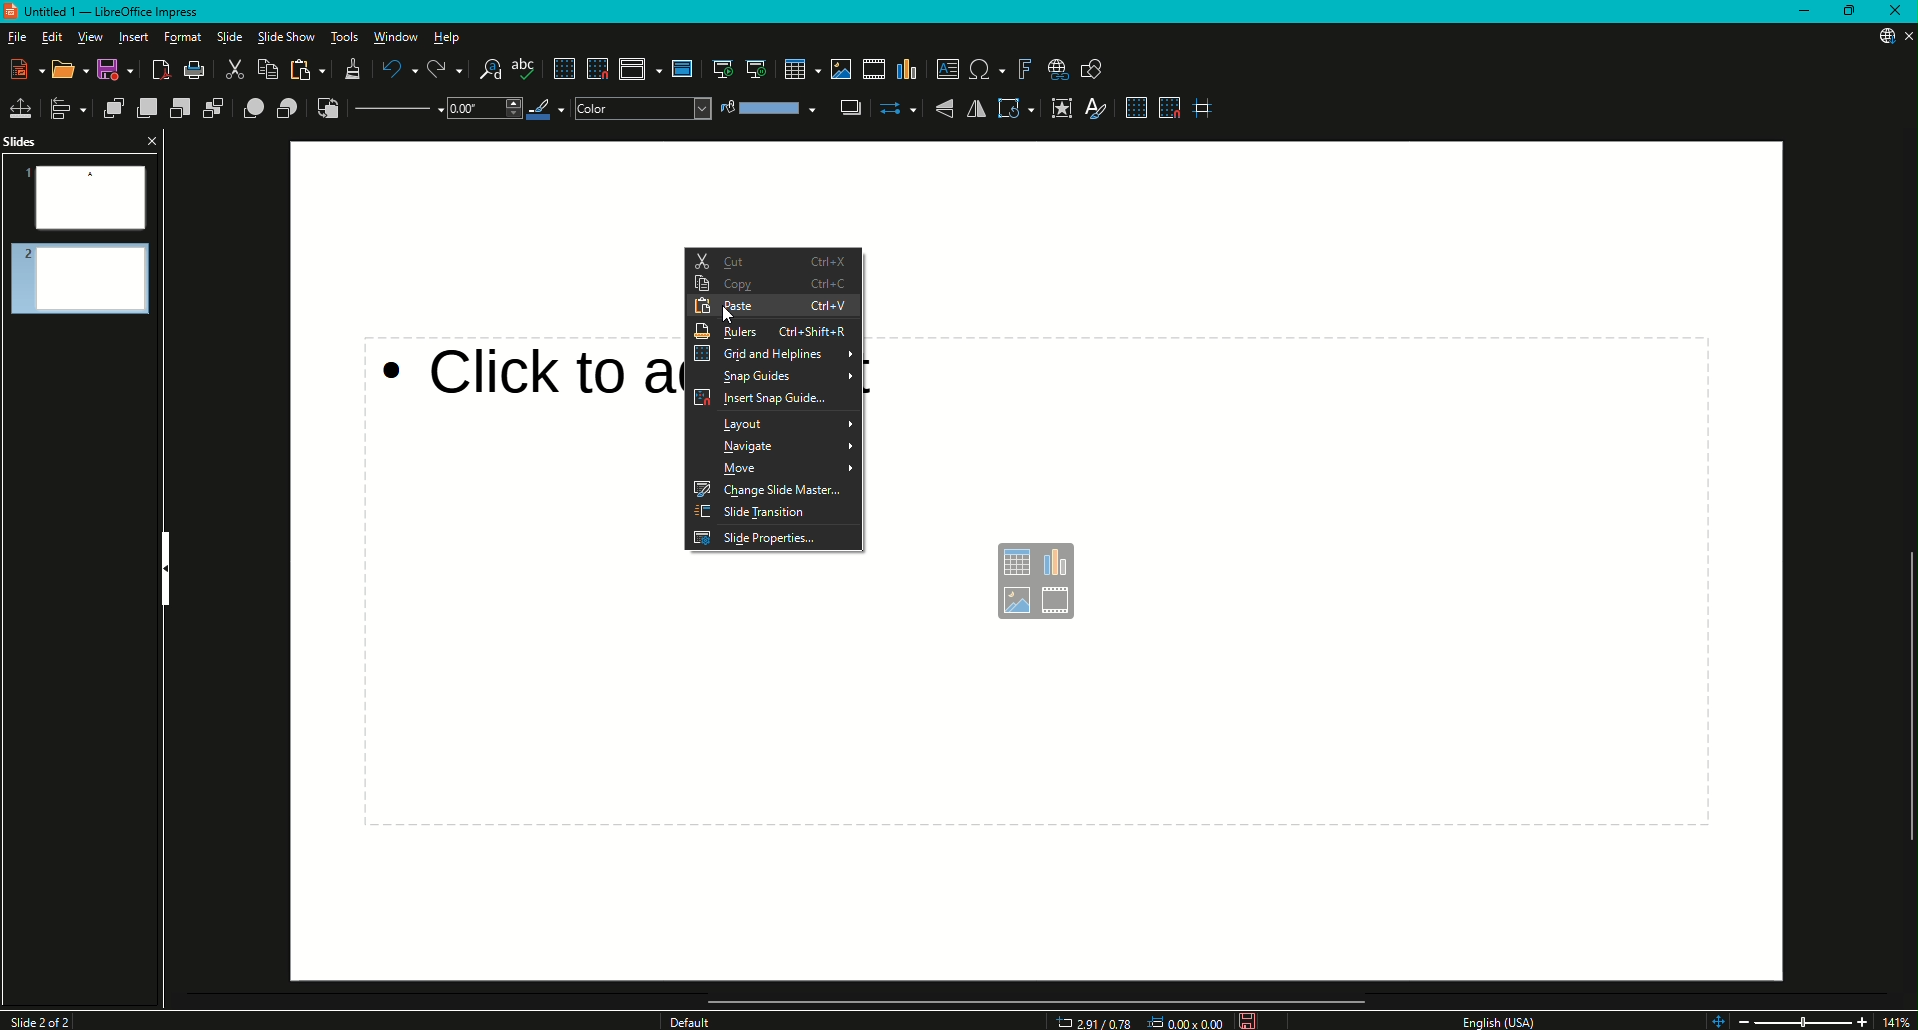 The height and width of the screenshot is (1030, 1918). I want to click on Text box options, so click(1032, 581).